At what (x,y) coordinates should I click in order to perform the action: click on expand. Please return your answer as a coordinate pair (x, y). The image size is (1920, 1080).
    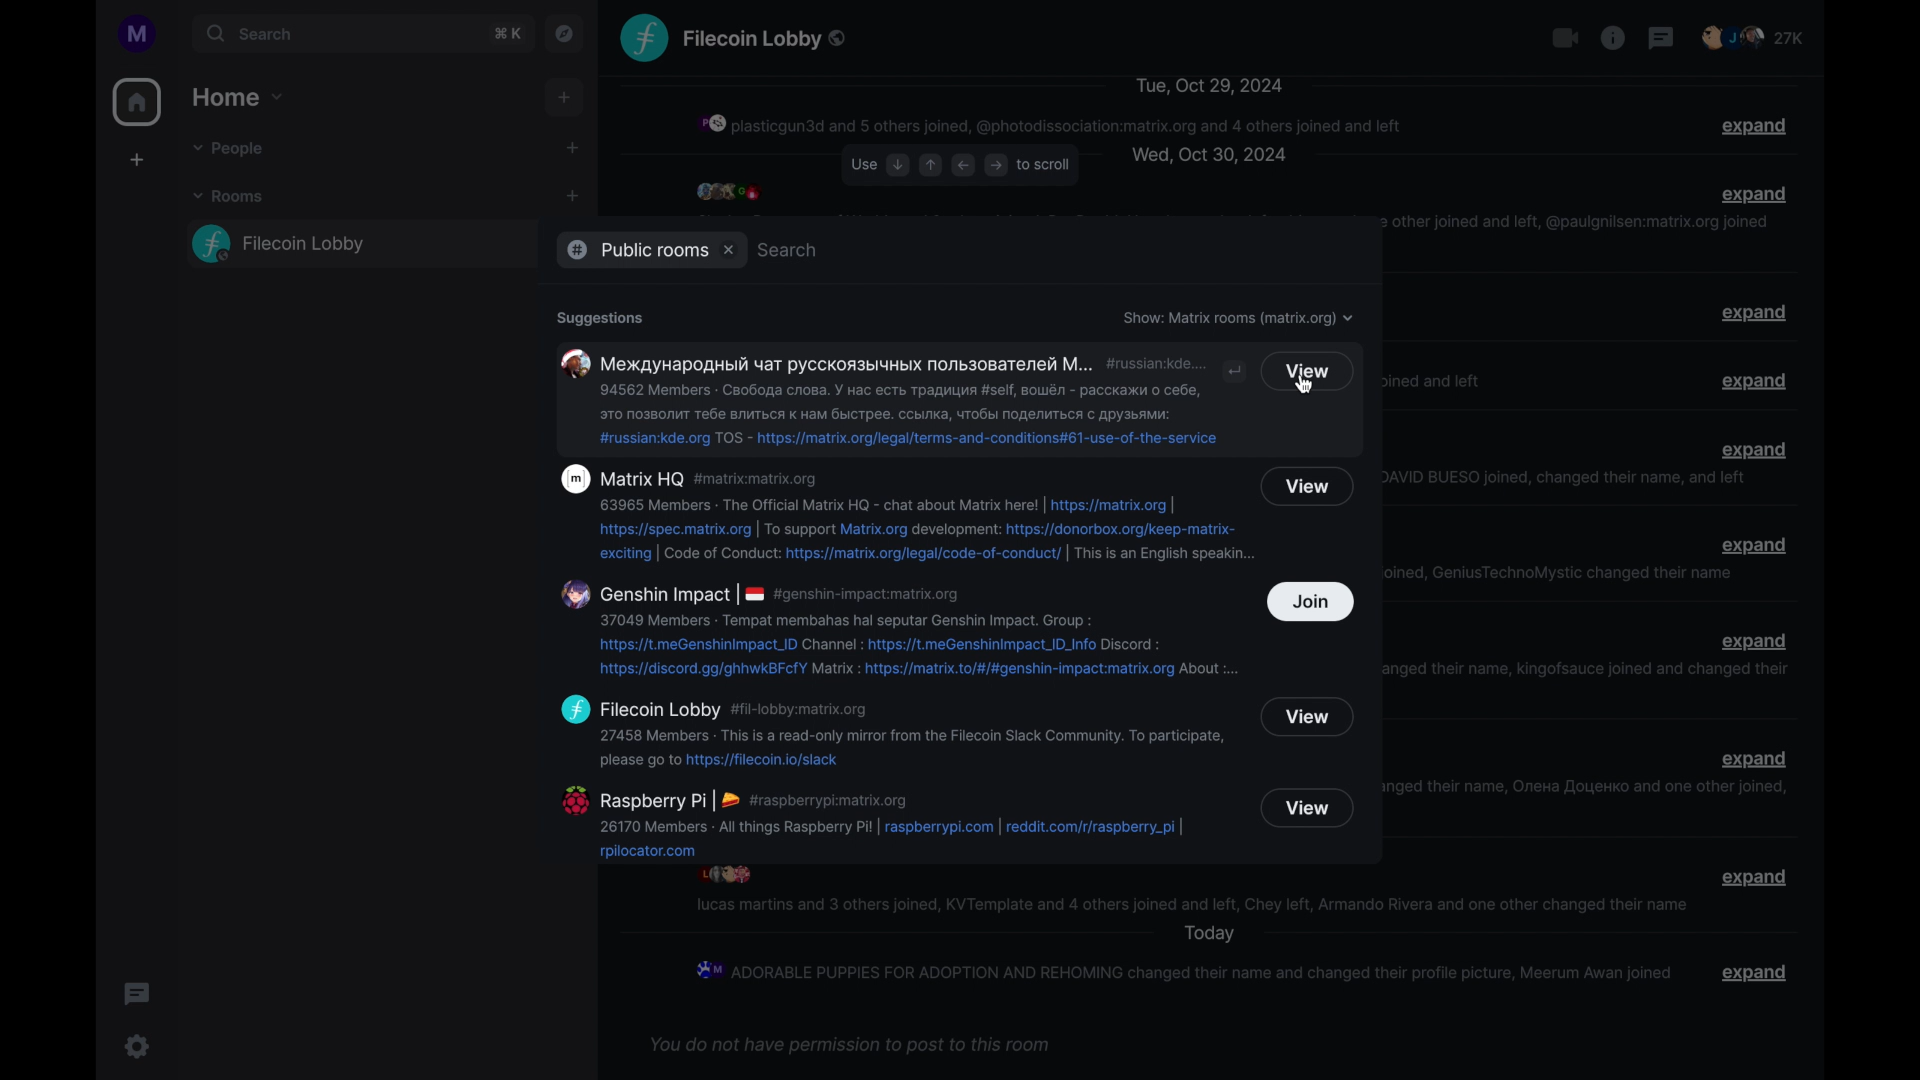
    Looking at the image, I should click on (1757, 972).